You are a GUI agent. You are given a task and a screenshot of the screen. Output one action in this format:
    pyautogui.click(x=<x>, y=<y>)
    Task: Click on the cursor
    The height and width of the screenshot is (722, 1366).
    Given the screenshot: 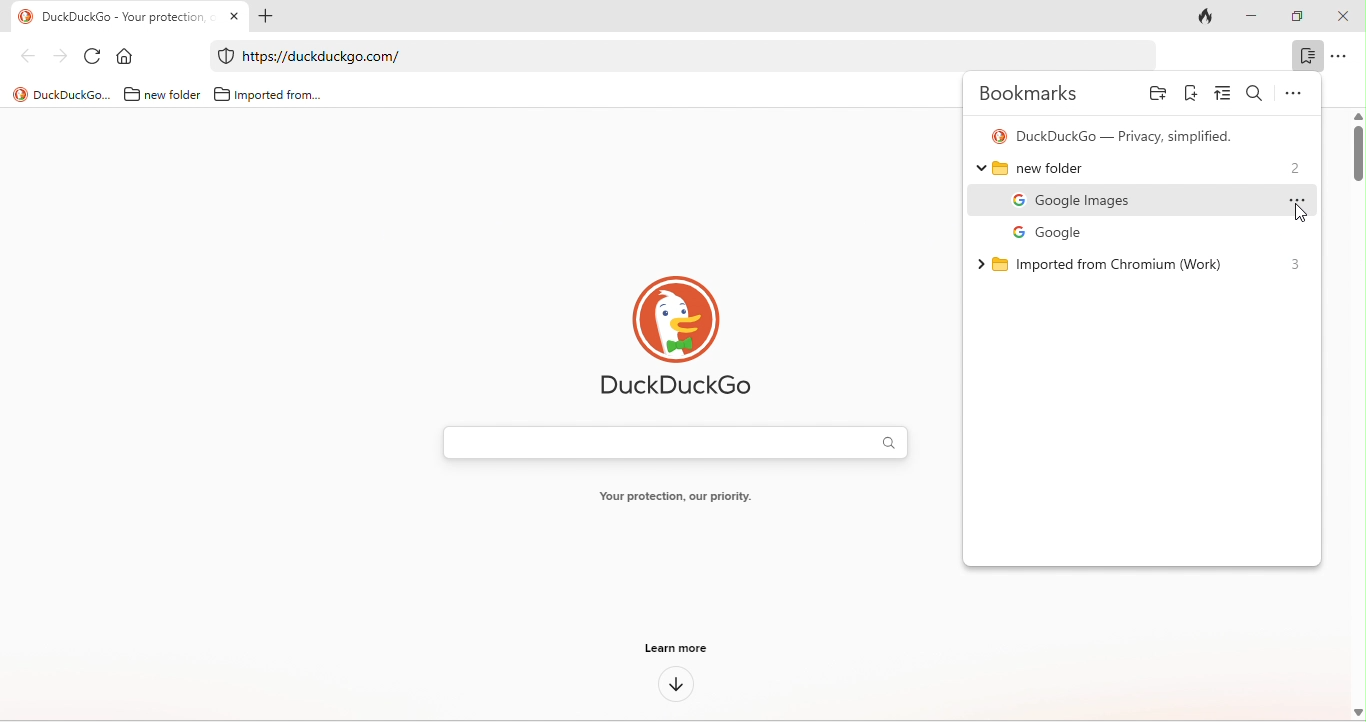 What is the action you would take?
    pyautogui.click(x=1295, y=210)
    